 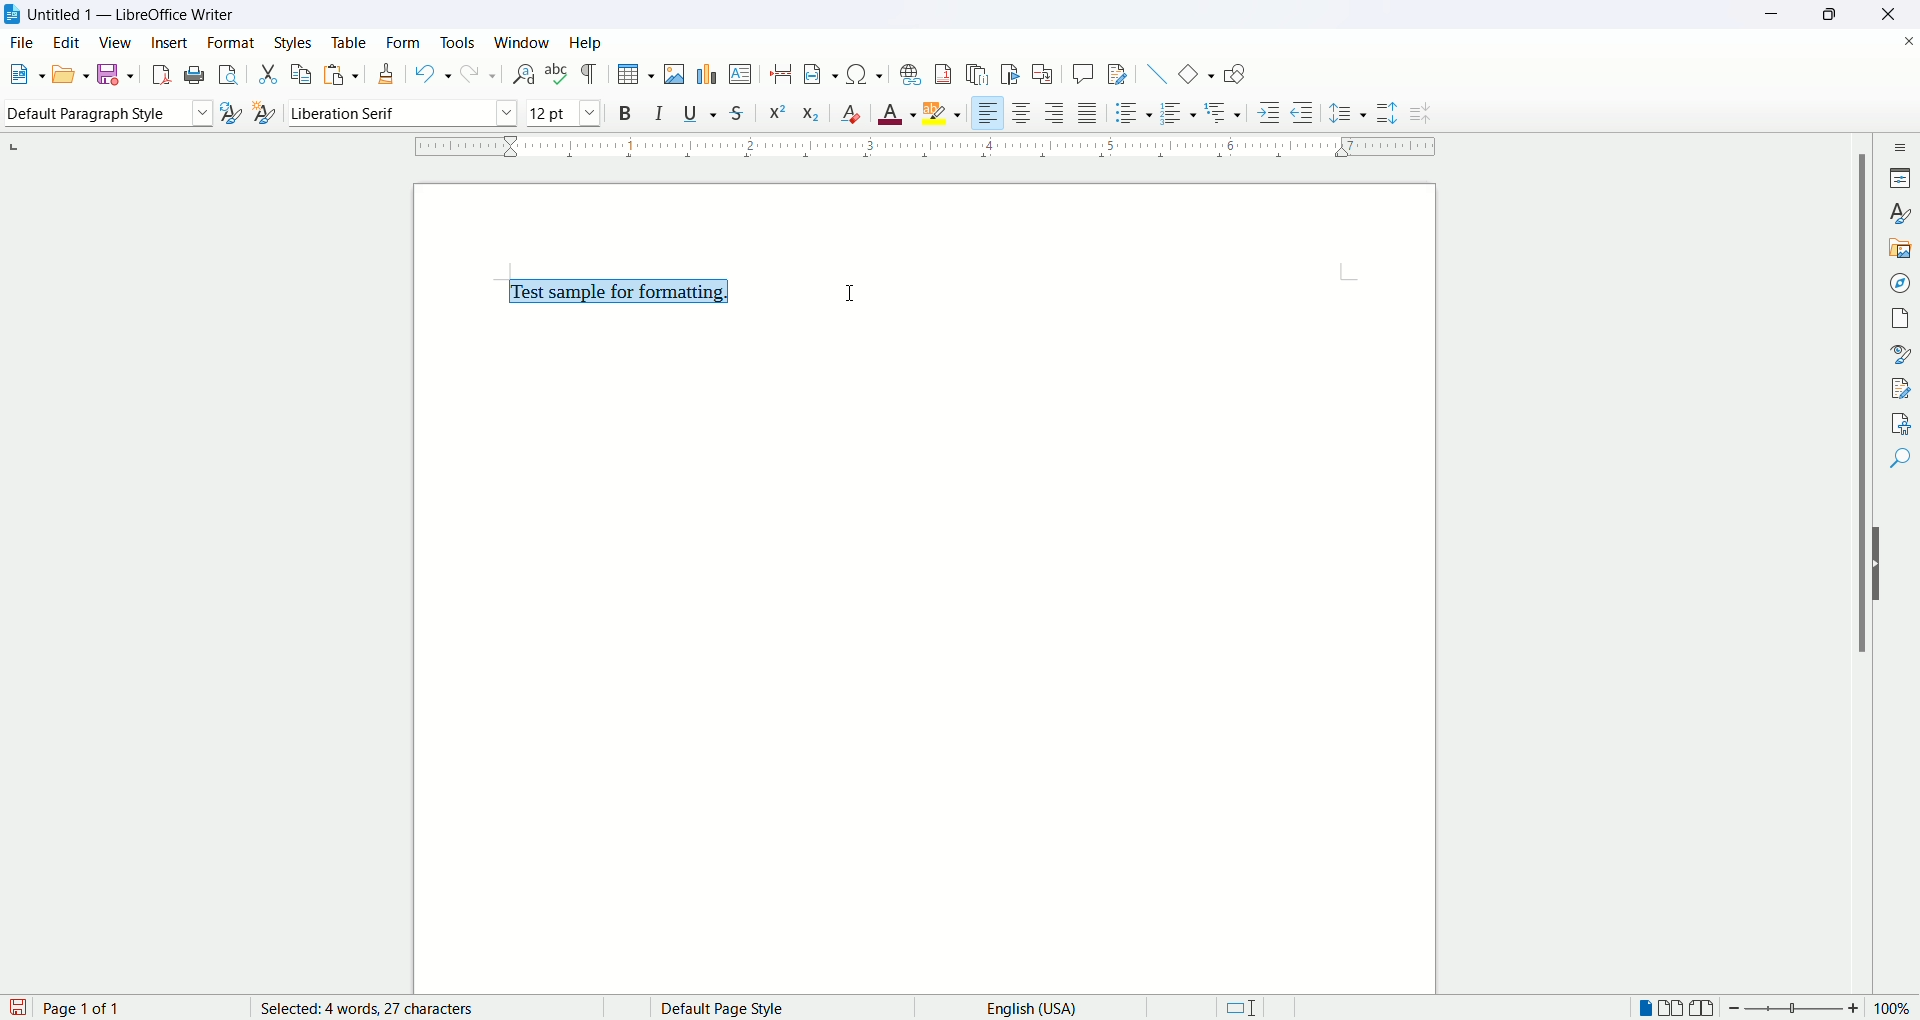 I want to click on font name, so click(x=403, y=113).